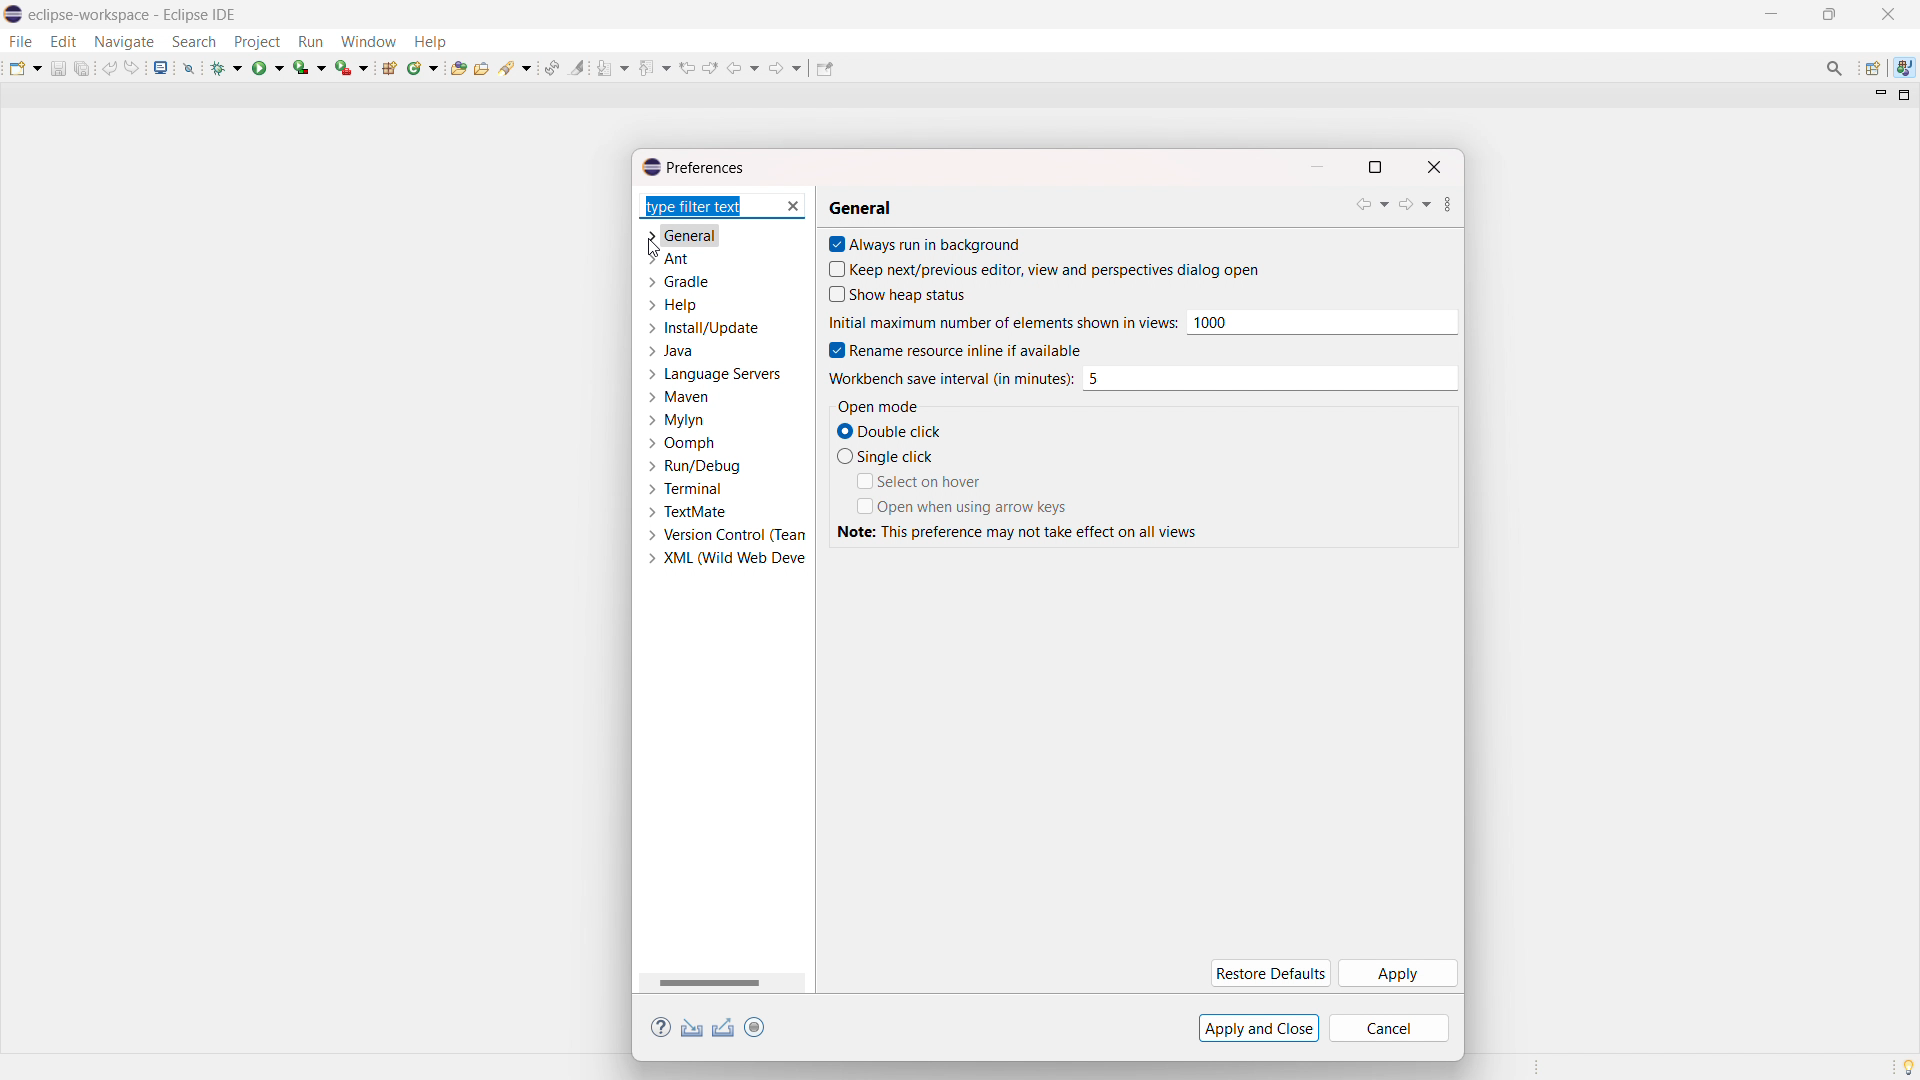 This screenshot has width=1920, height=1080. What do you see at coordinates (1055, 270) in the screenshot?
I see `keep next/previous editor, view and perspectives dialog open` at bounding box center [1055, 270].